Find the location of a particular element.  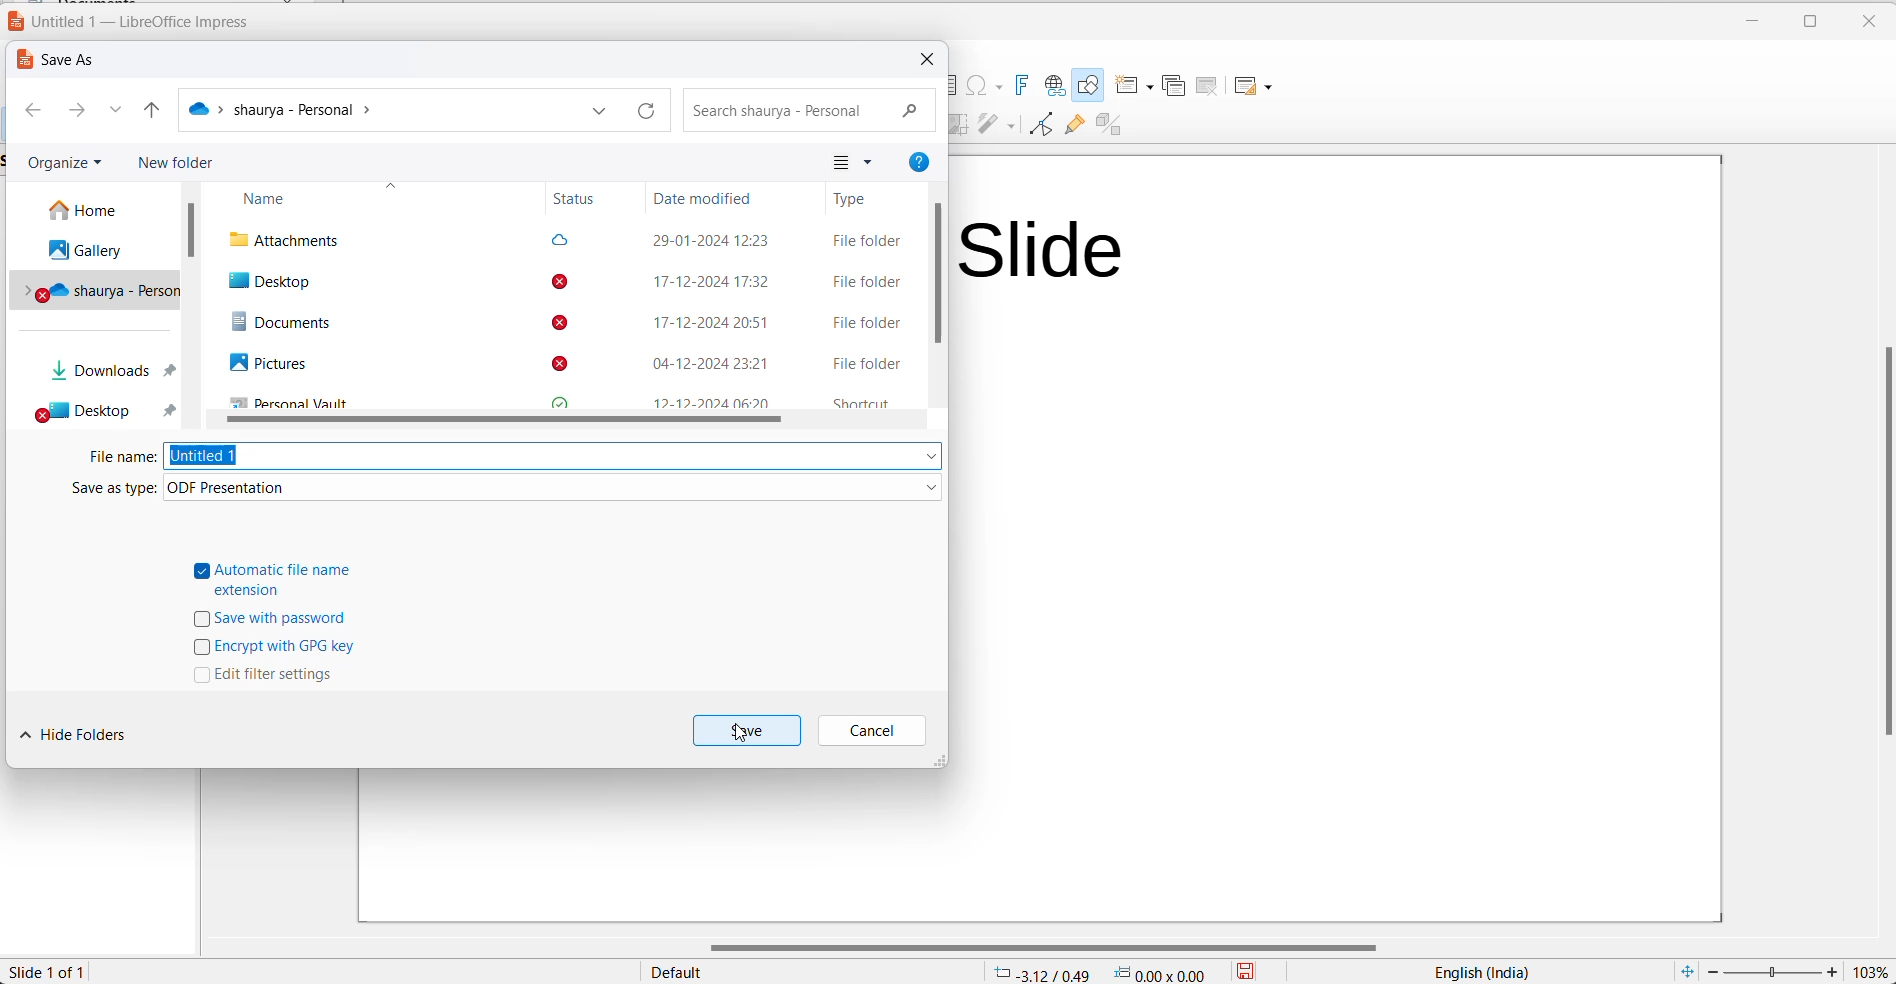

preview options is located at coordinates (851, 162).